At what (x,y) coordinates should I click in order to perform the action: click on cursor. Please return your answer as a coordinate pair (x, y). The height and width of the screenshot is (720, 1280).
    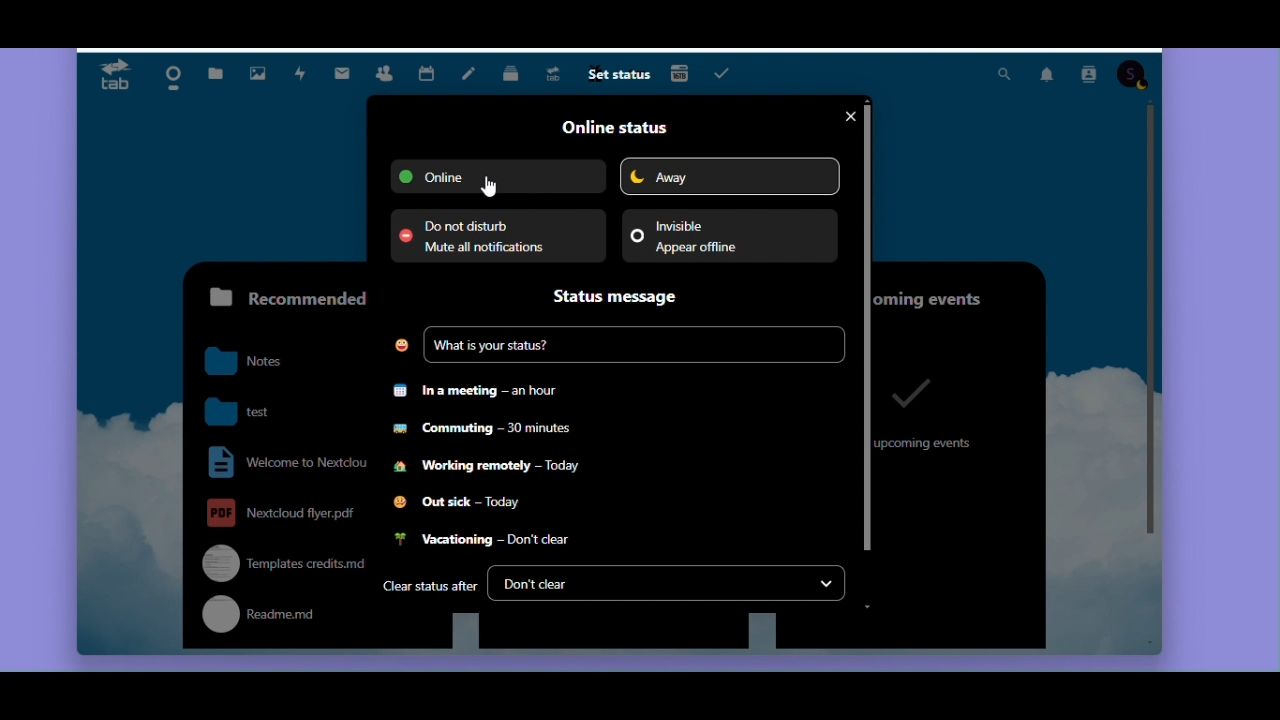
    Looking at the image, I should click on (489, 187).